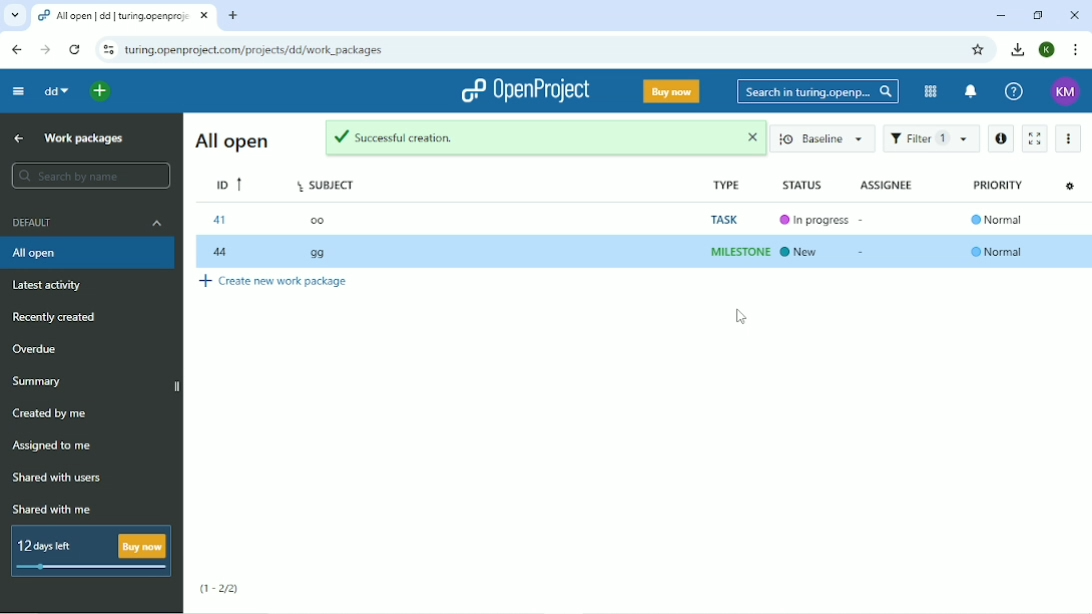 The image size is (1092, 614). Describe the element at coordinates (1064, 91) in the screenshot. I see `KM` at that location.